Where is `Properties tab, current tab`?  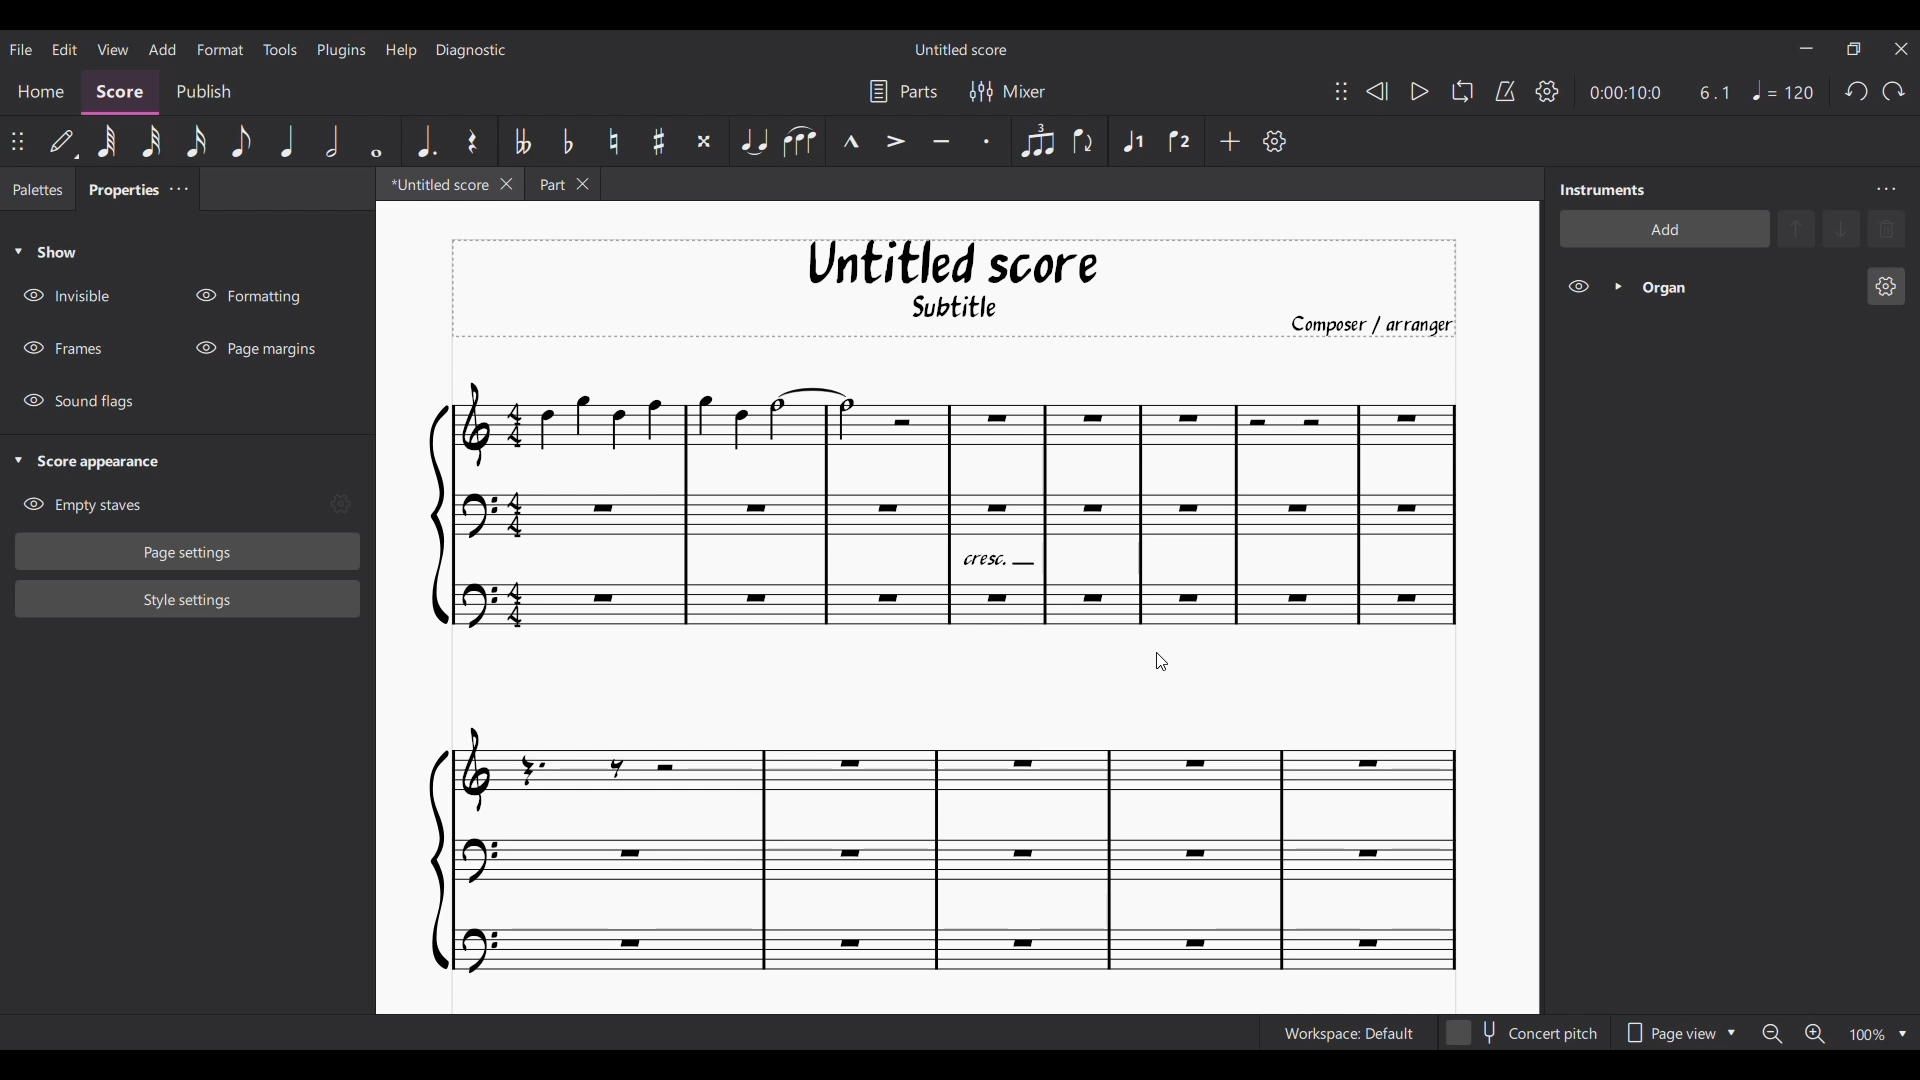 Properties tab, current tab is located at coordinates (119, 188).